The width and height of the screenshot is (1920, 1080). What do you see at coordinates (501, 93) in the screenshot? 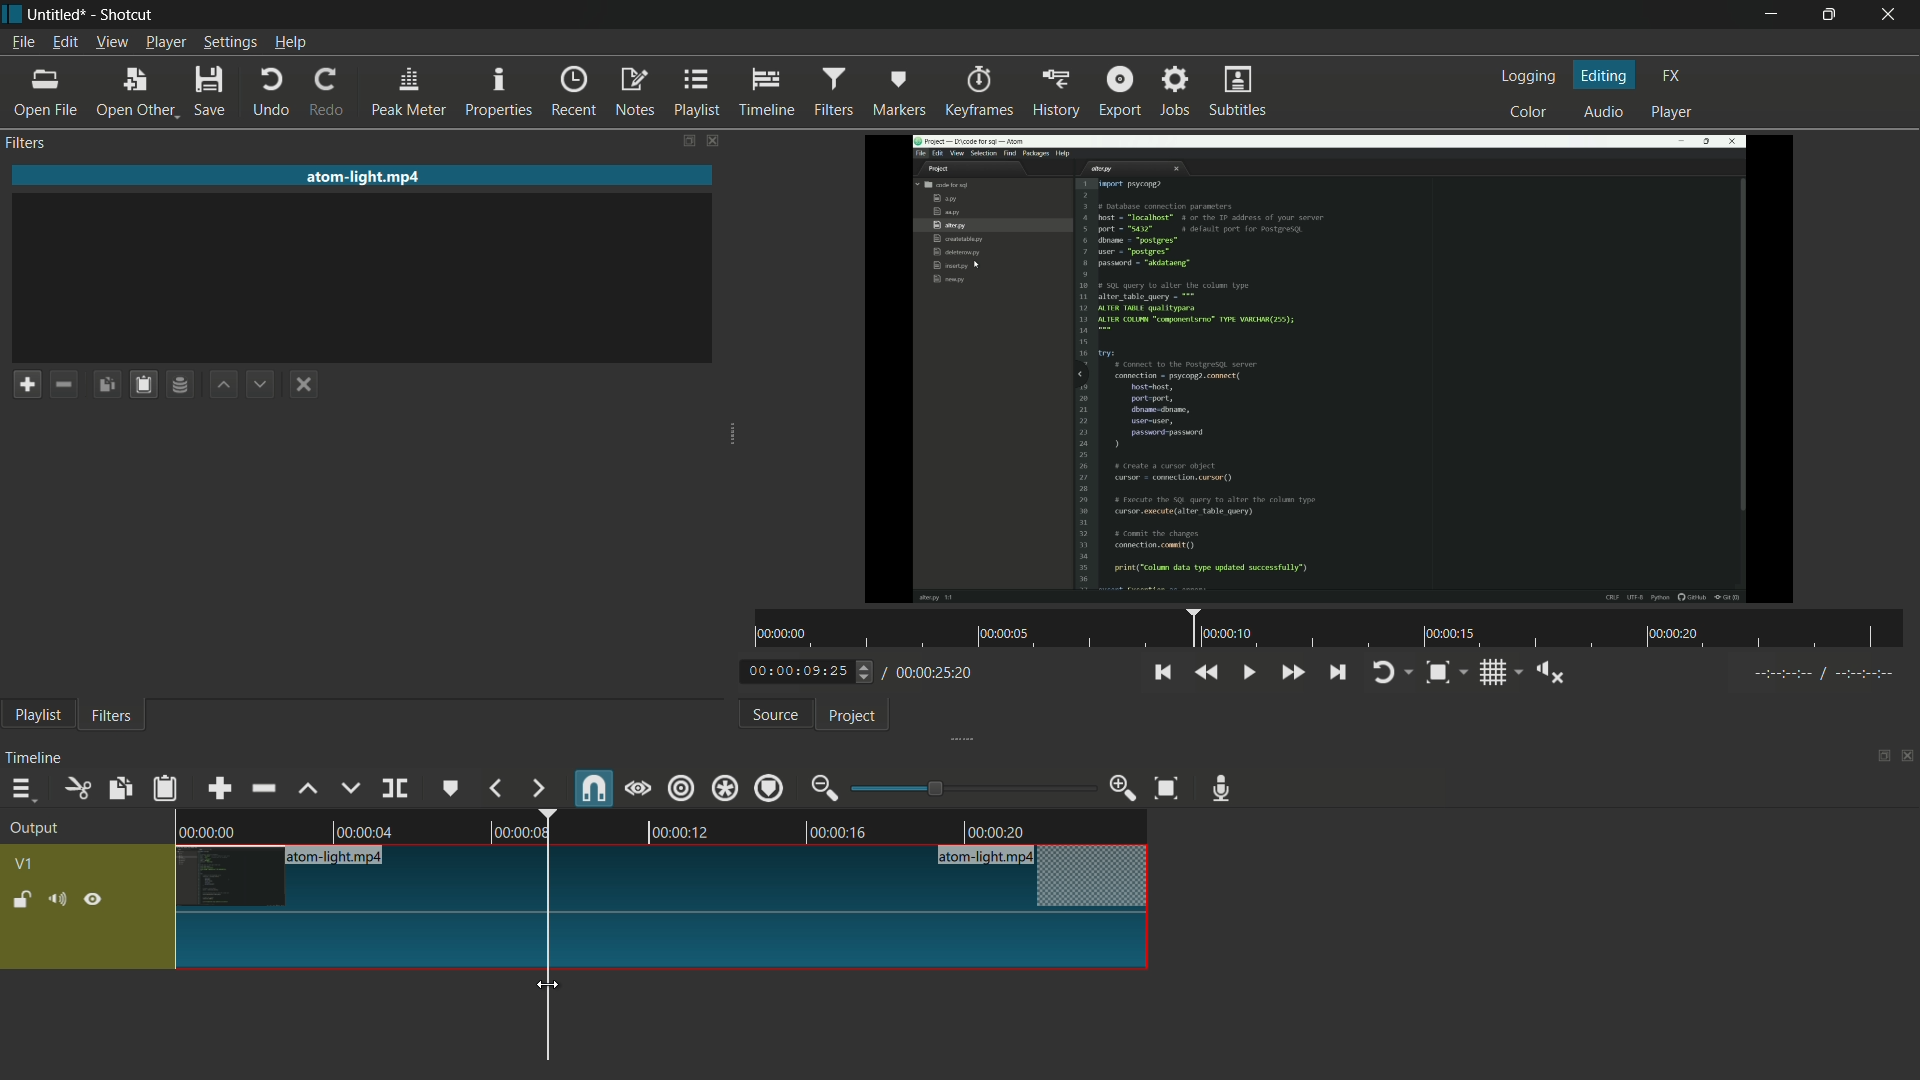
I see `properties` at bounding box center [501, 93].